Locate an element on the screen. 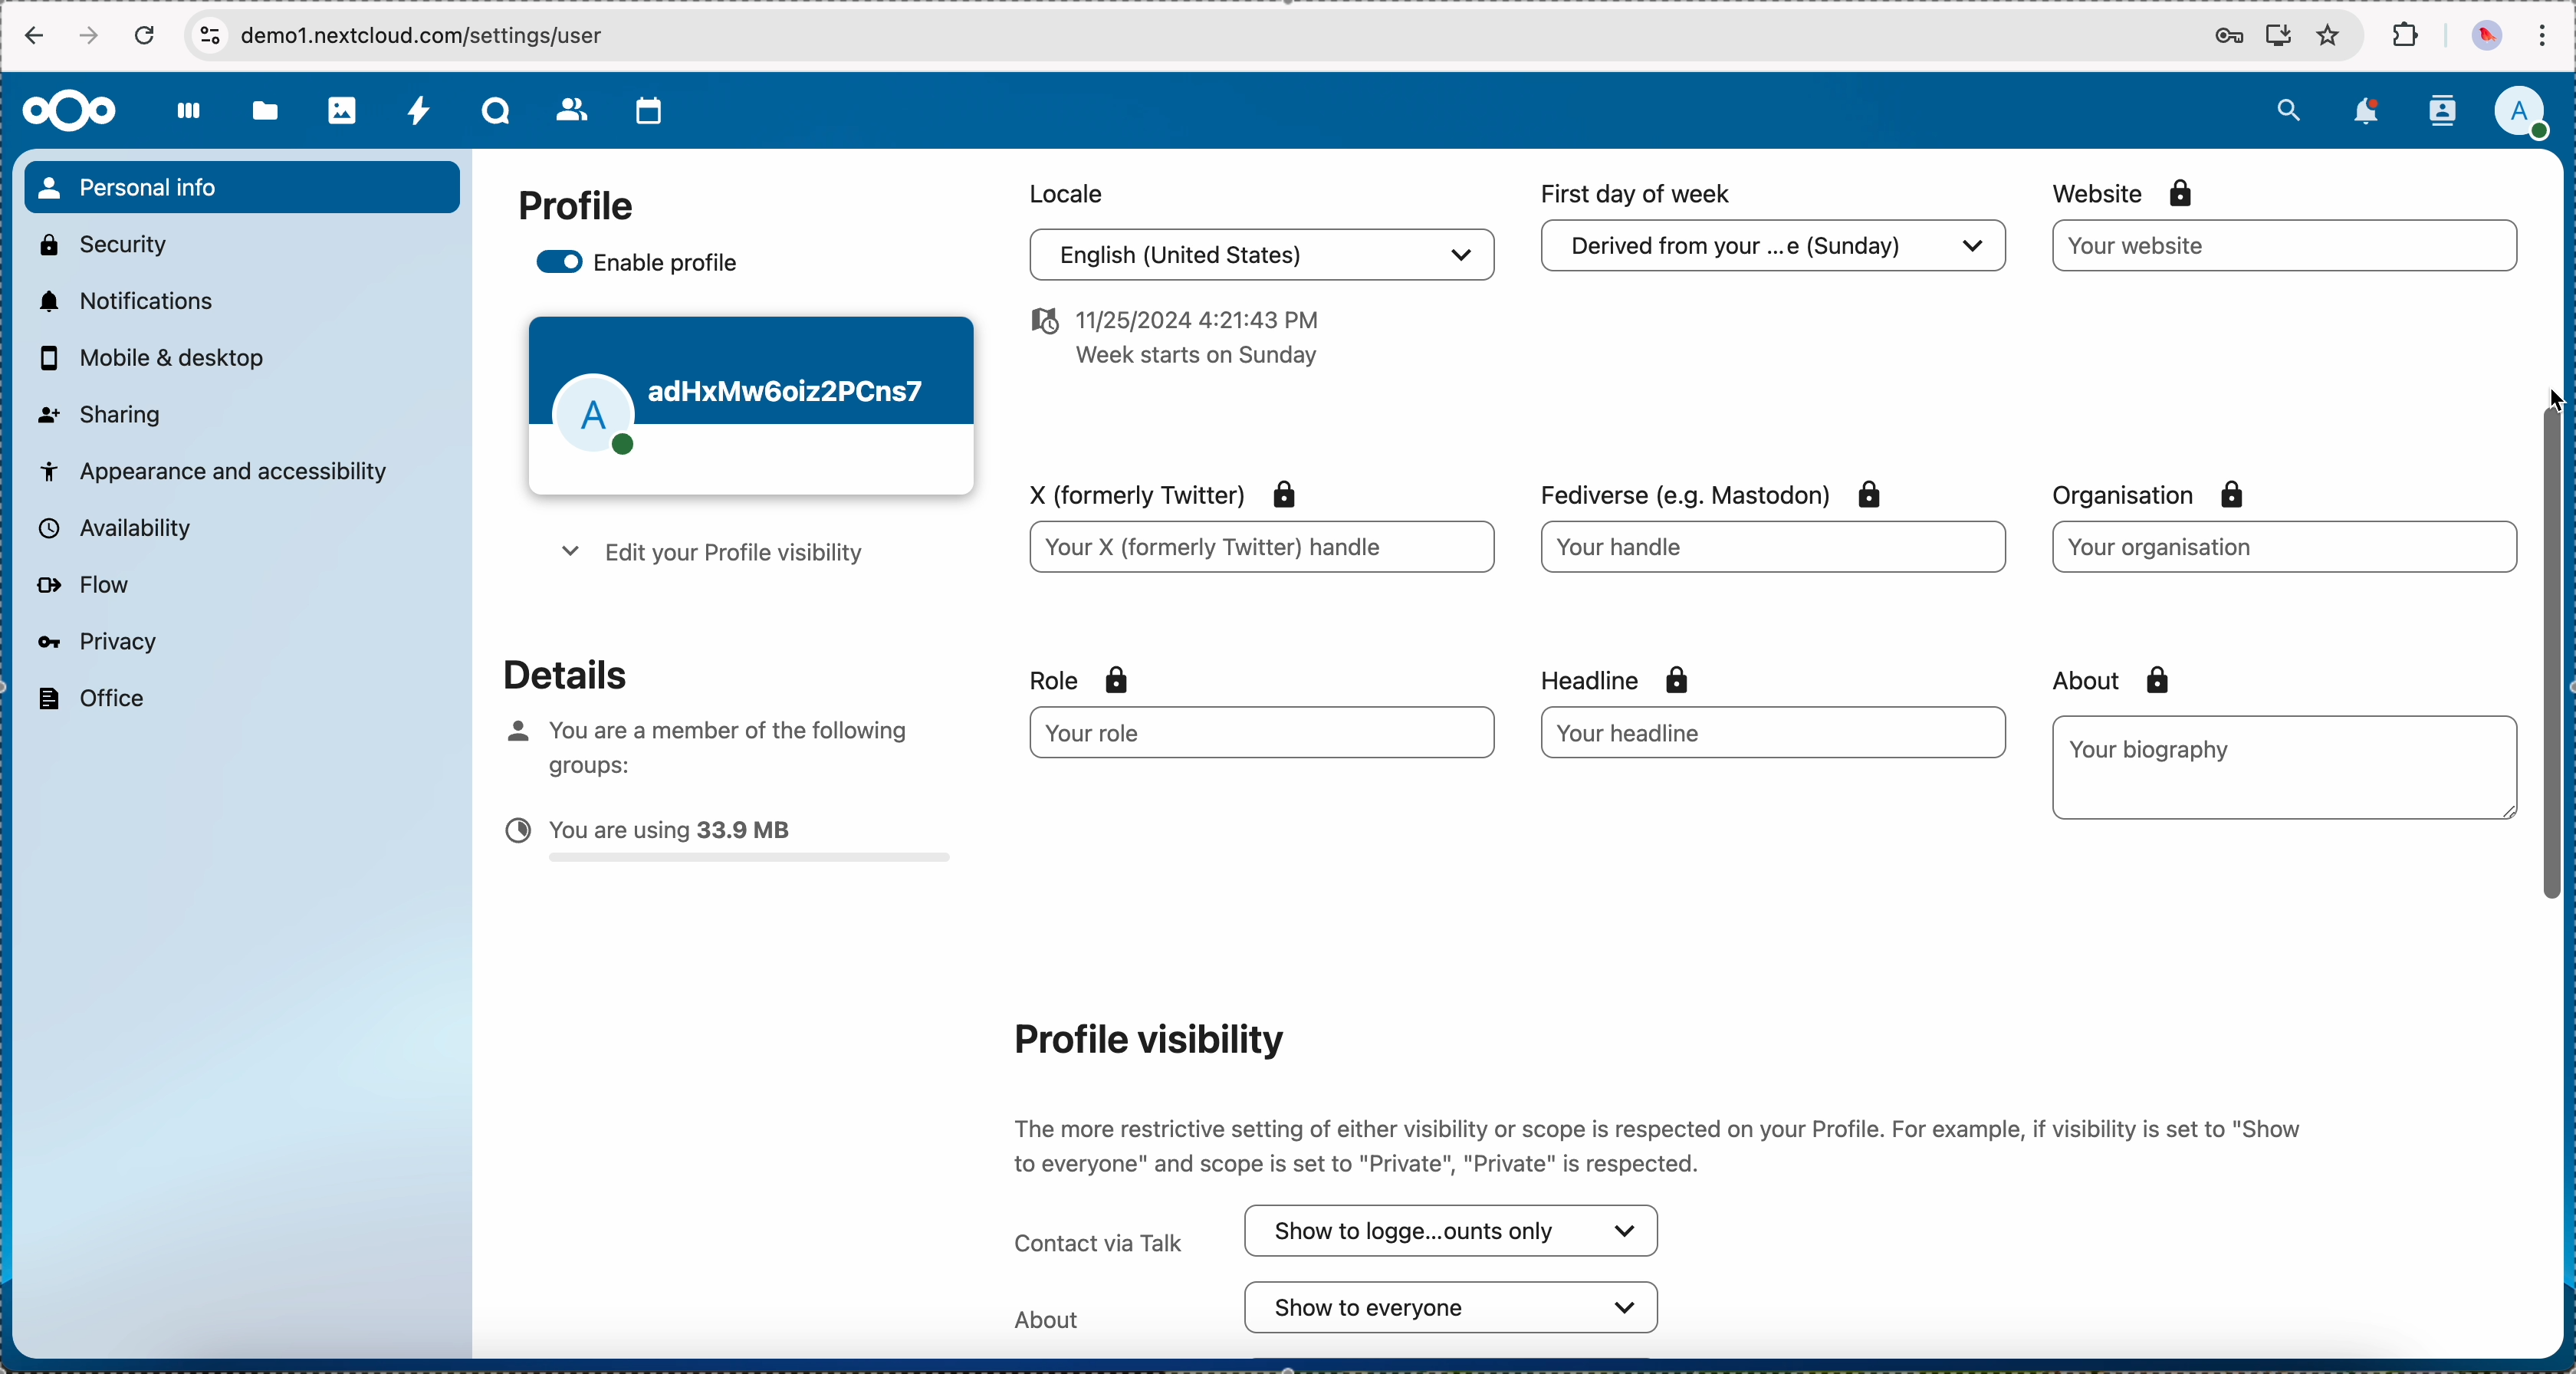 Image resolution: width=2576 pixels, height=1374 pixels. mouse is located at coordinates (2552, 402).